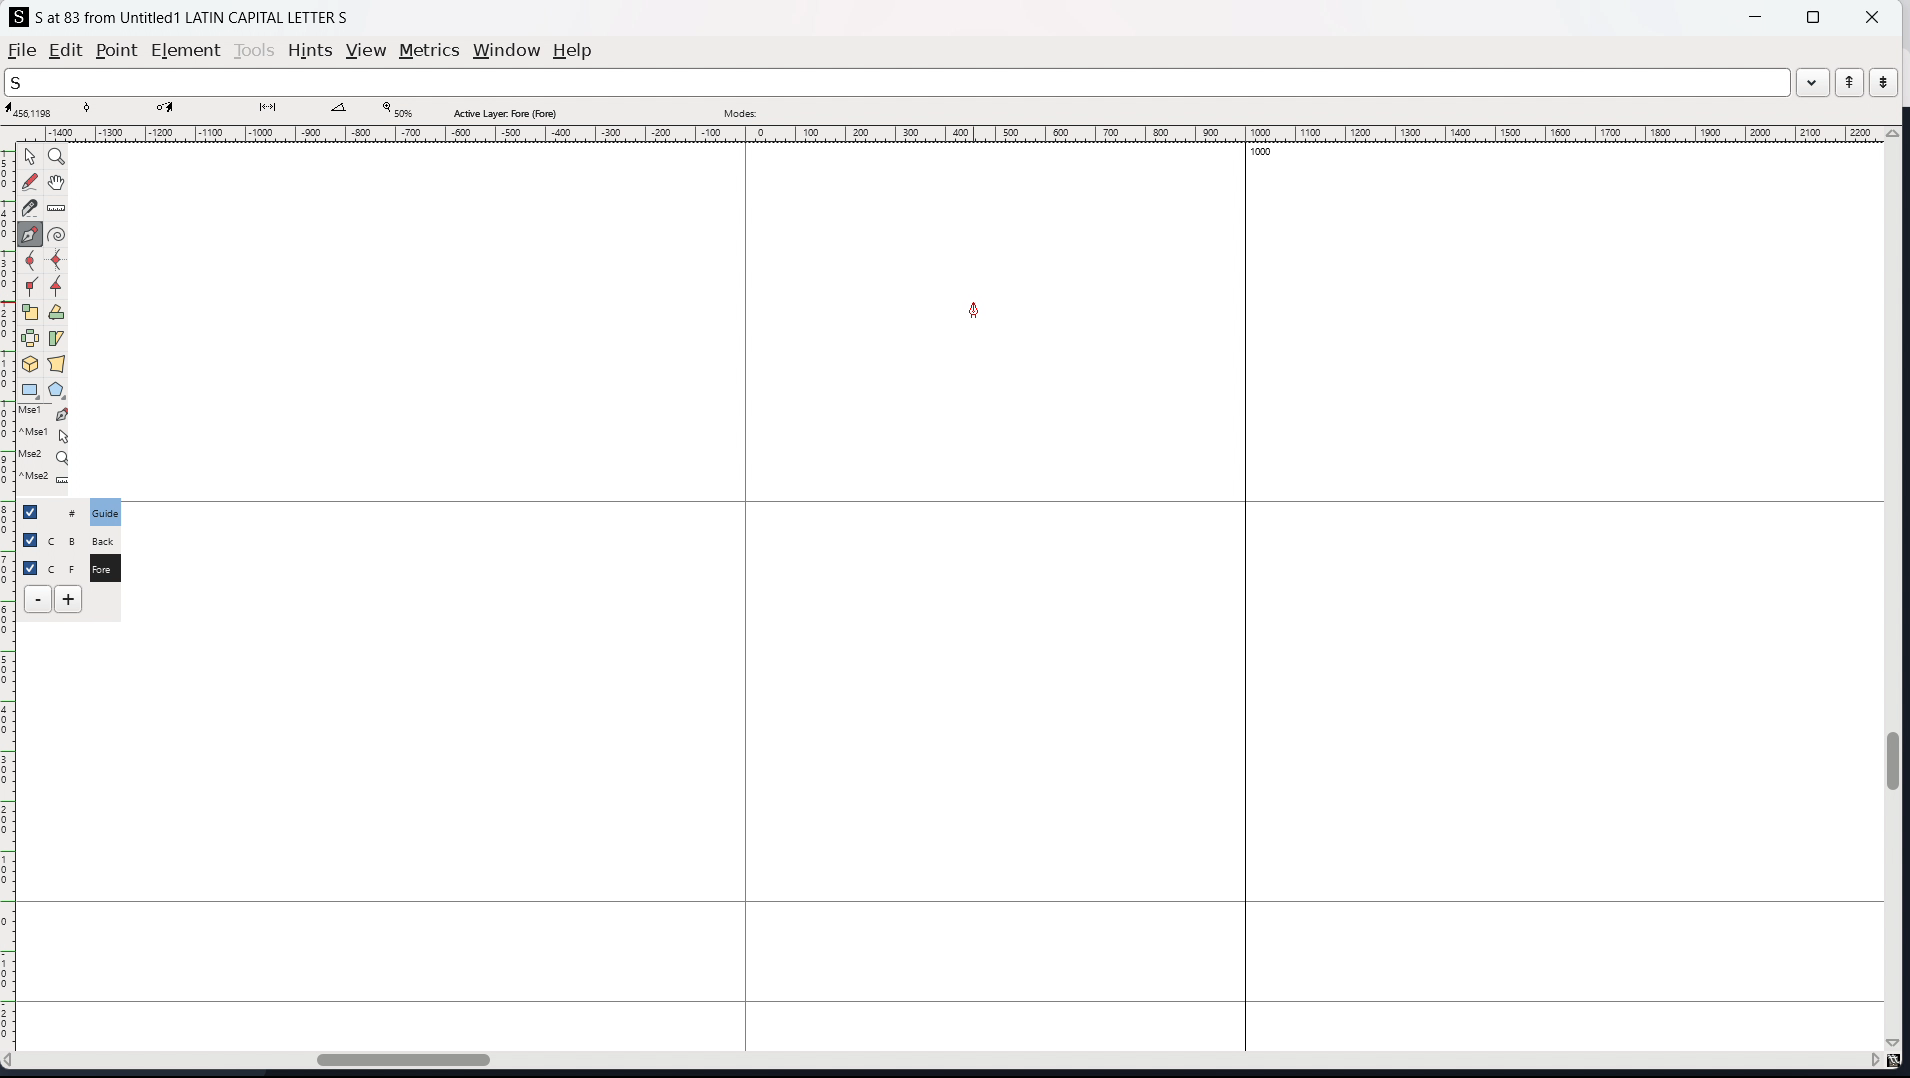 The image size is (1910, 1078). Describe the element at coordinates (311, 51) in the screenshot. I see `hints` at that location.